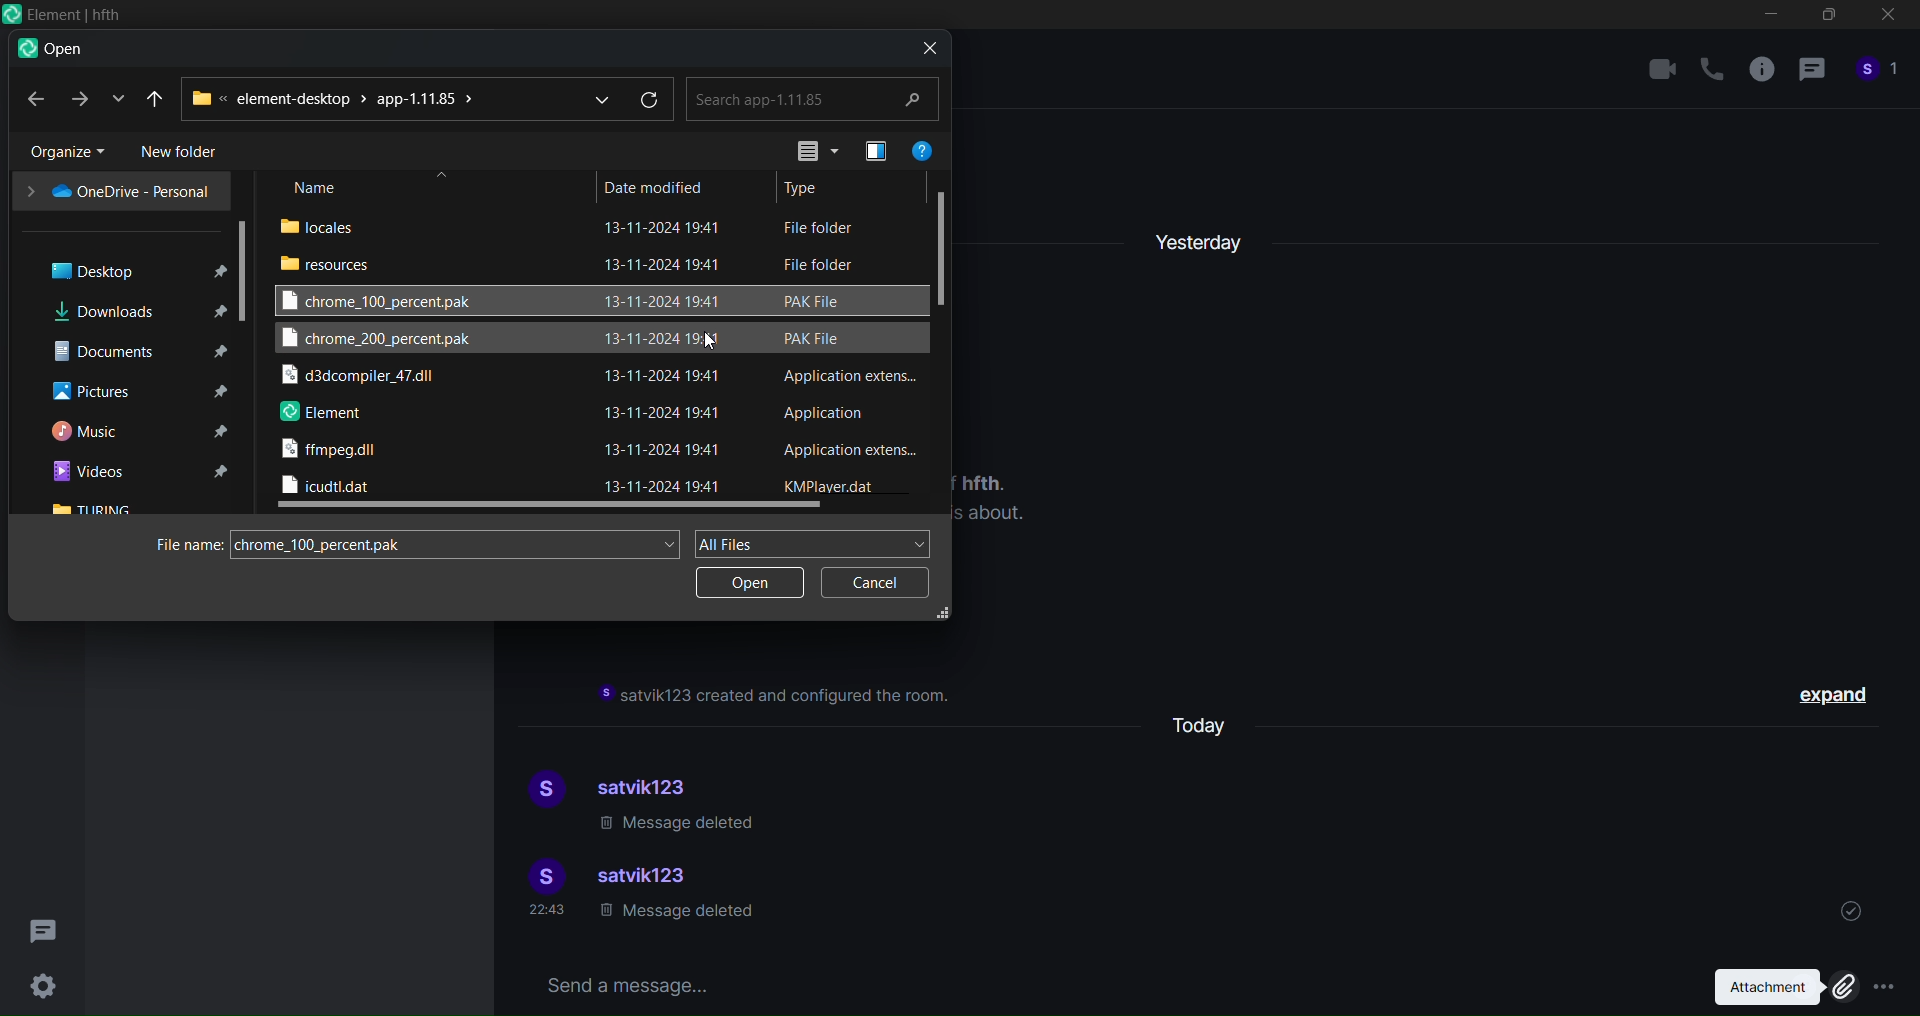  I want to click on resouces, so click(330, 263).